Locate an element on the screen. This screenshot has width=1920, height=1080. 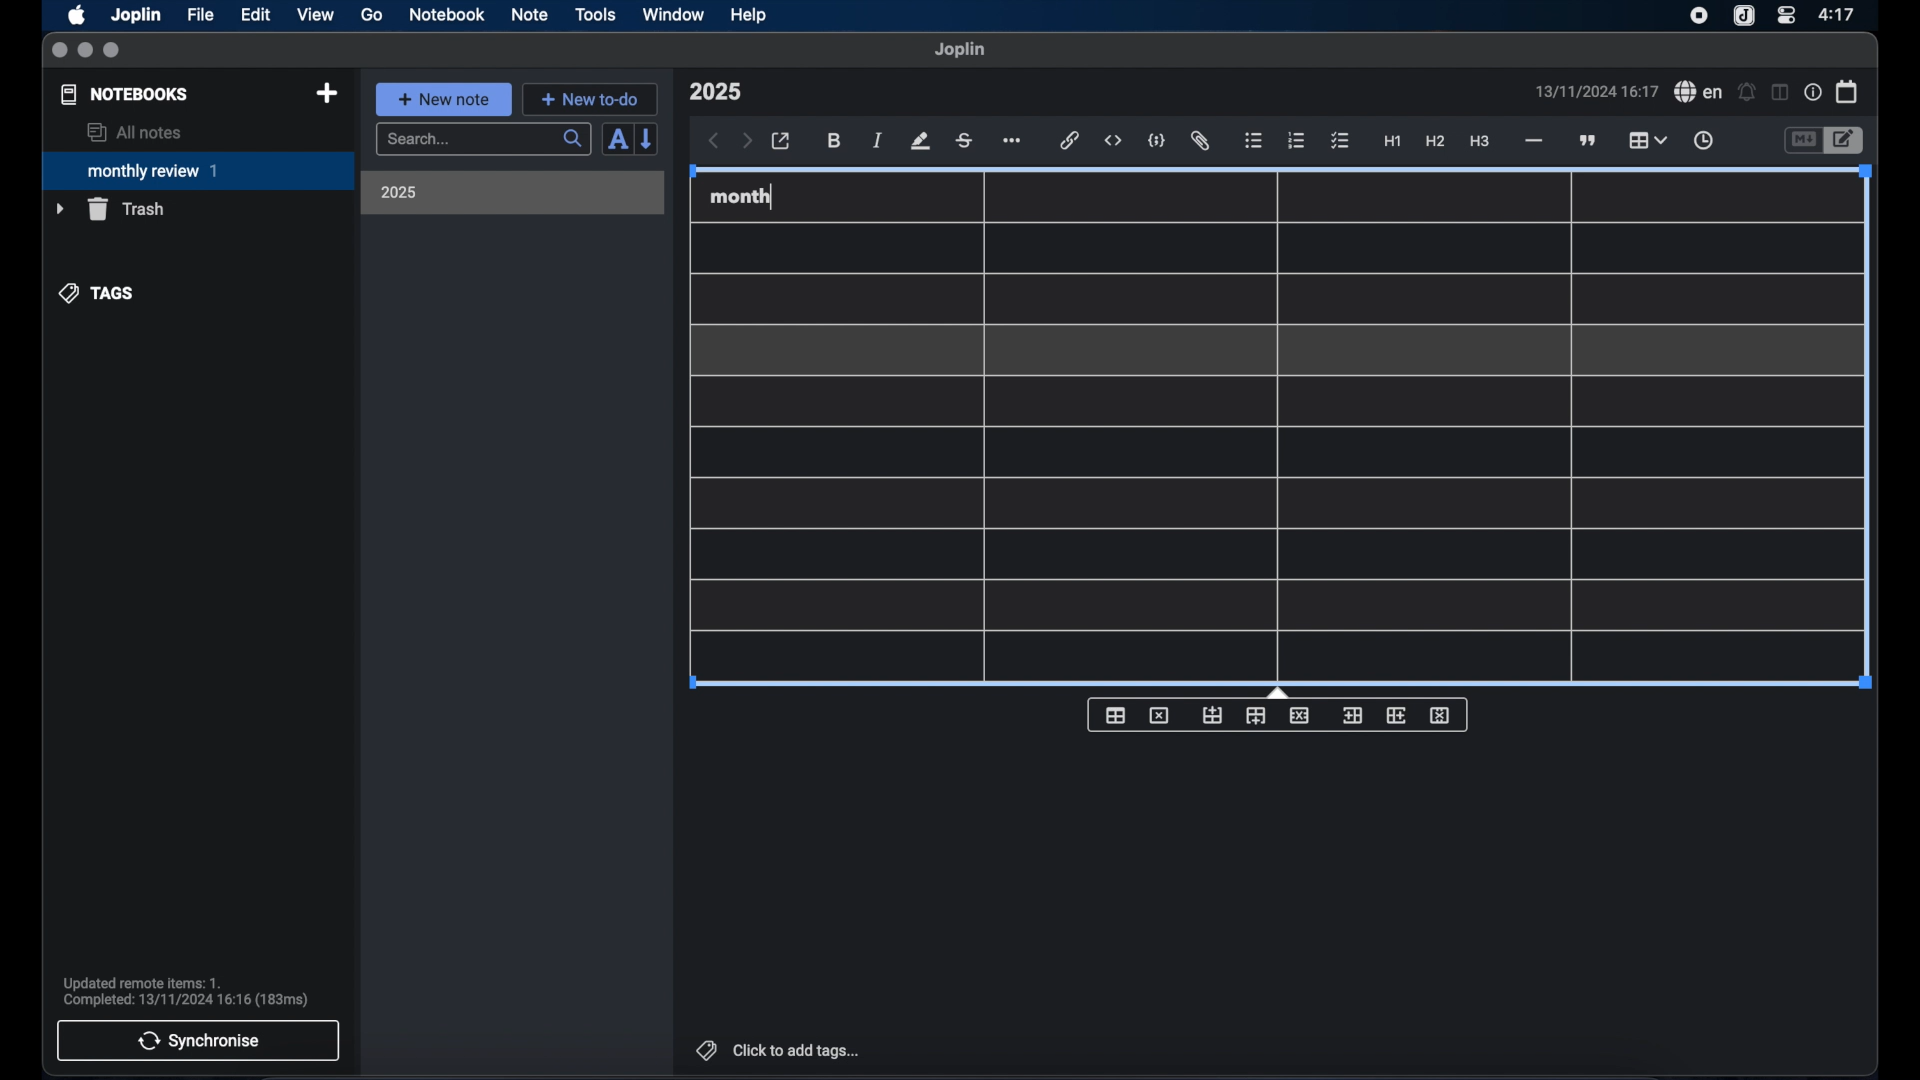
insert time is located at coordinates (1703, 141).